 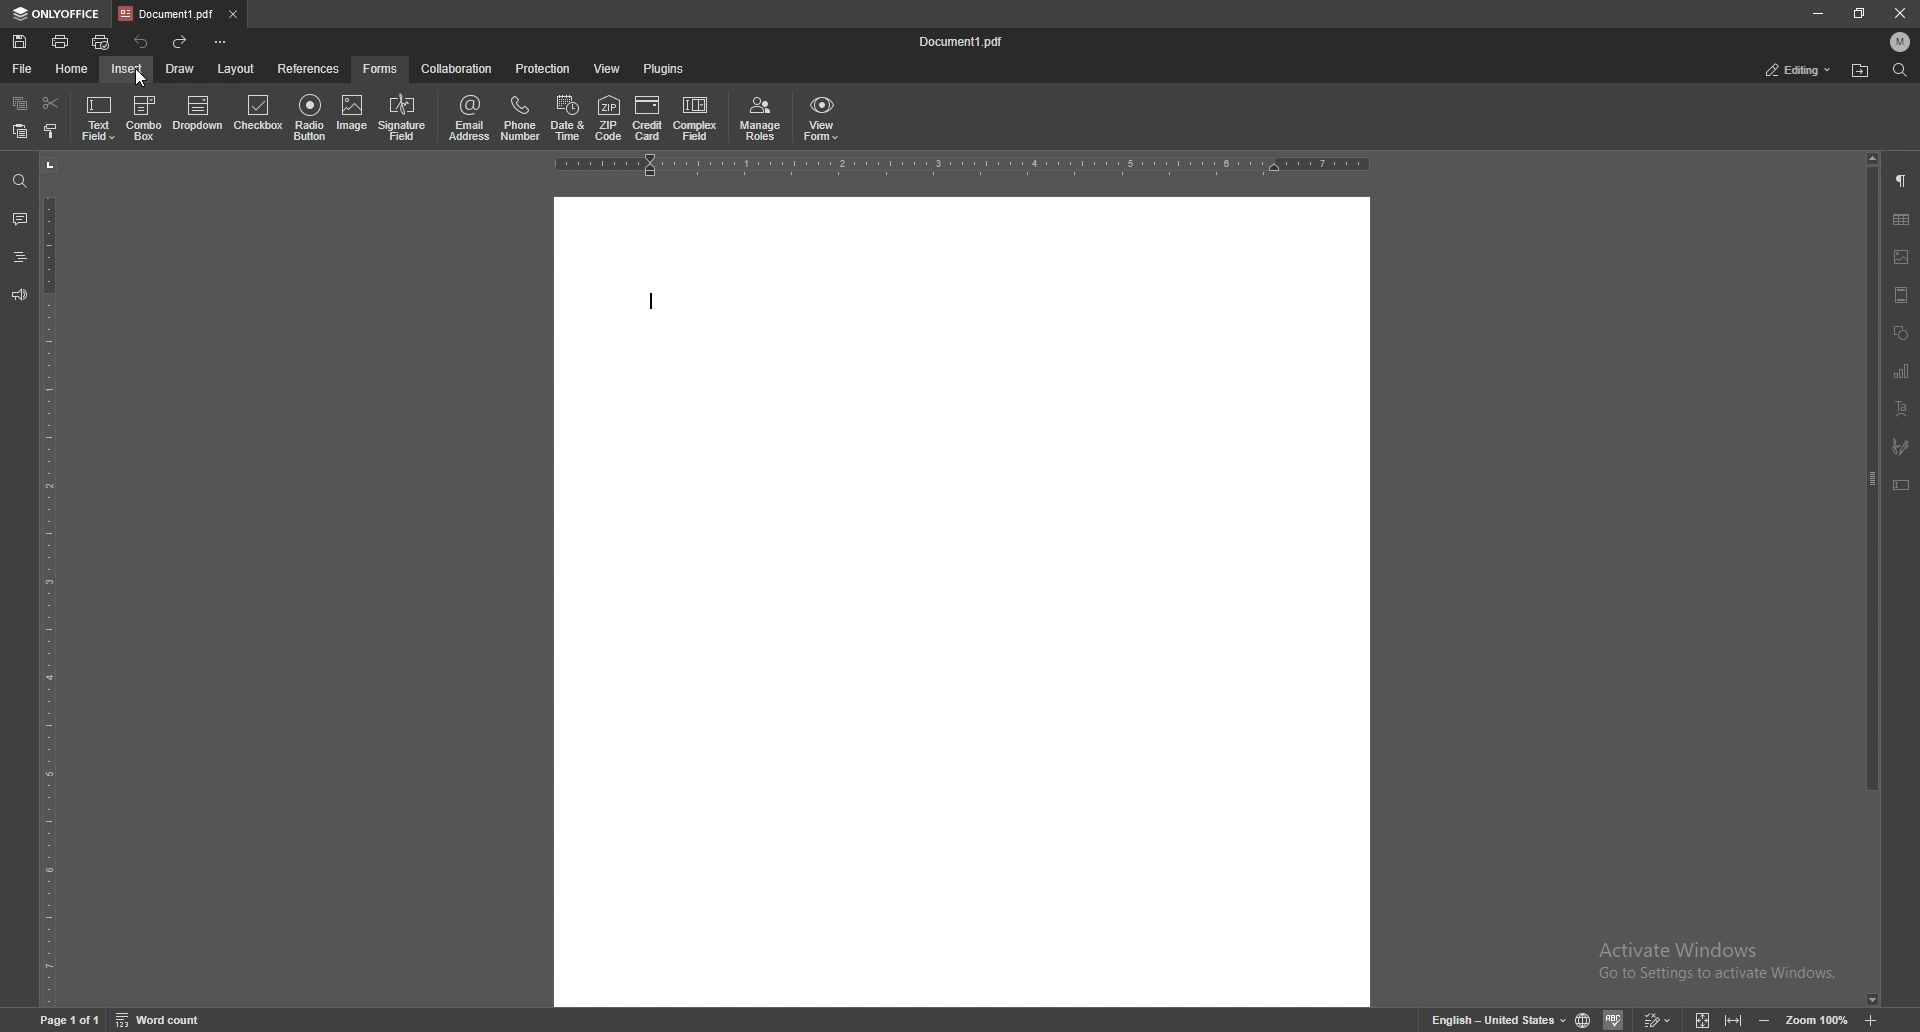 What do you see at coordinates (472, 118) in the screenshot?
I see `email address` at bounding box center [472, 118].